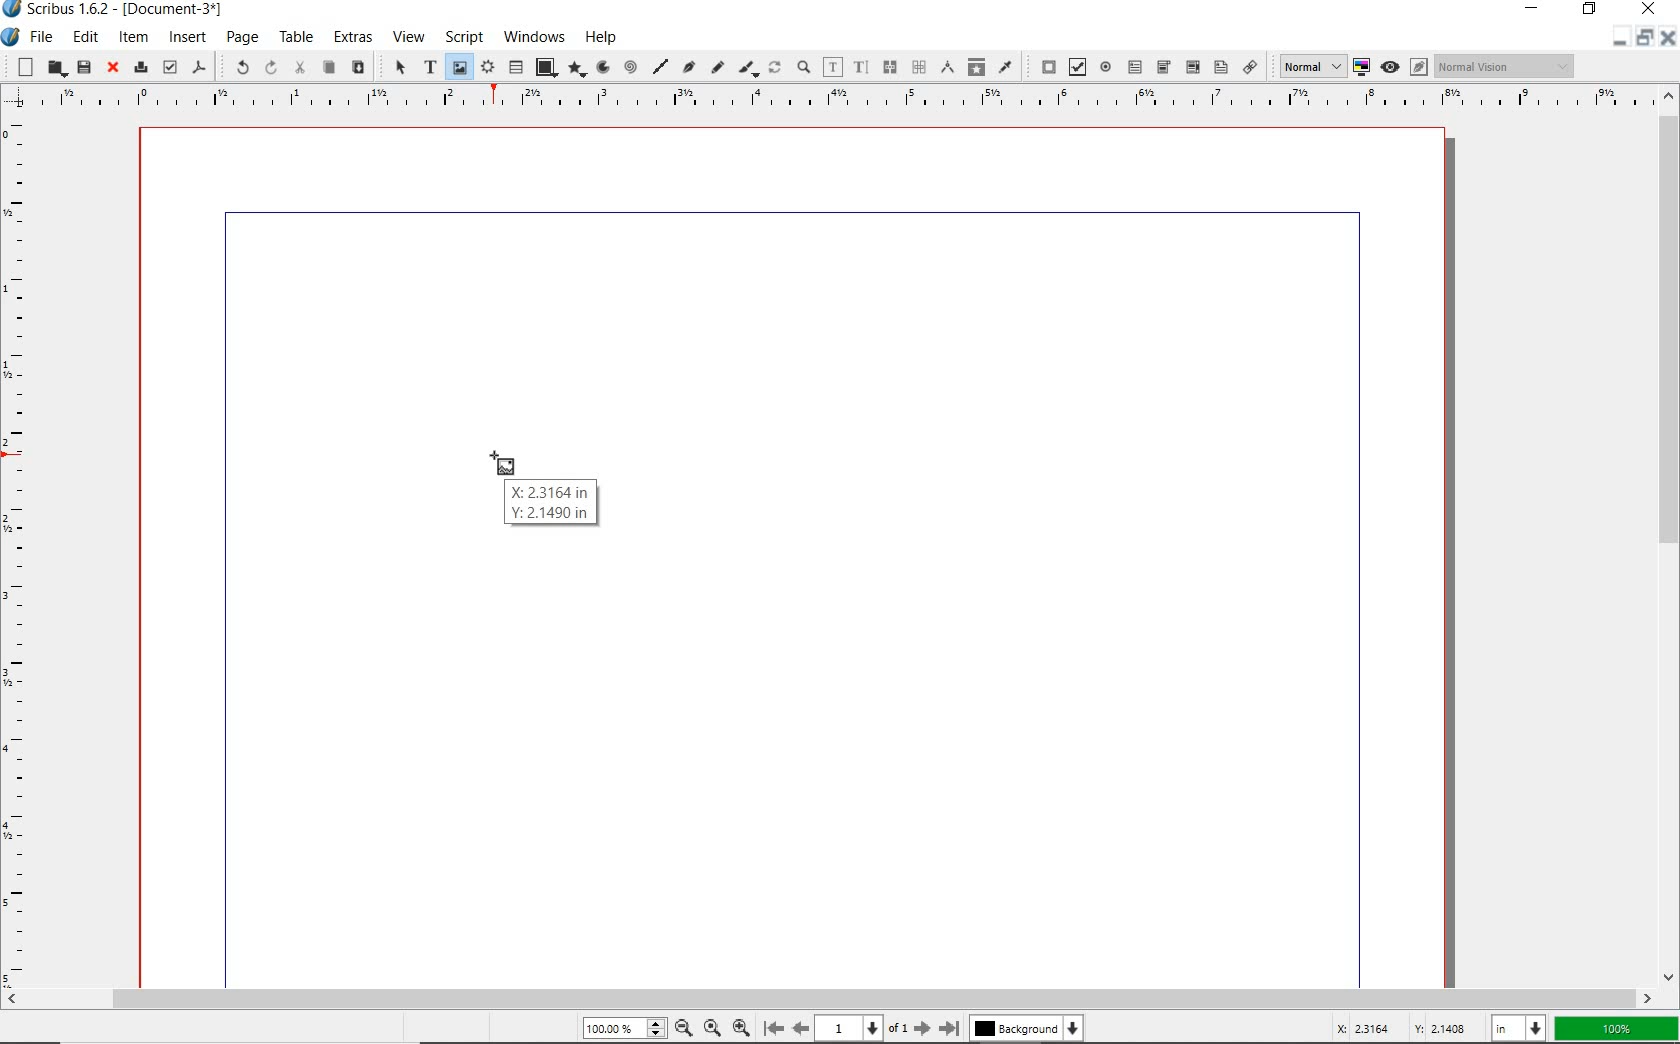 The width and height of the screenshot is (1680, 1044). What do you see at coordinates (400, 66) in the screenshot?
I see `SELECT` at bounding box center [400, 66].